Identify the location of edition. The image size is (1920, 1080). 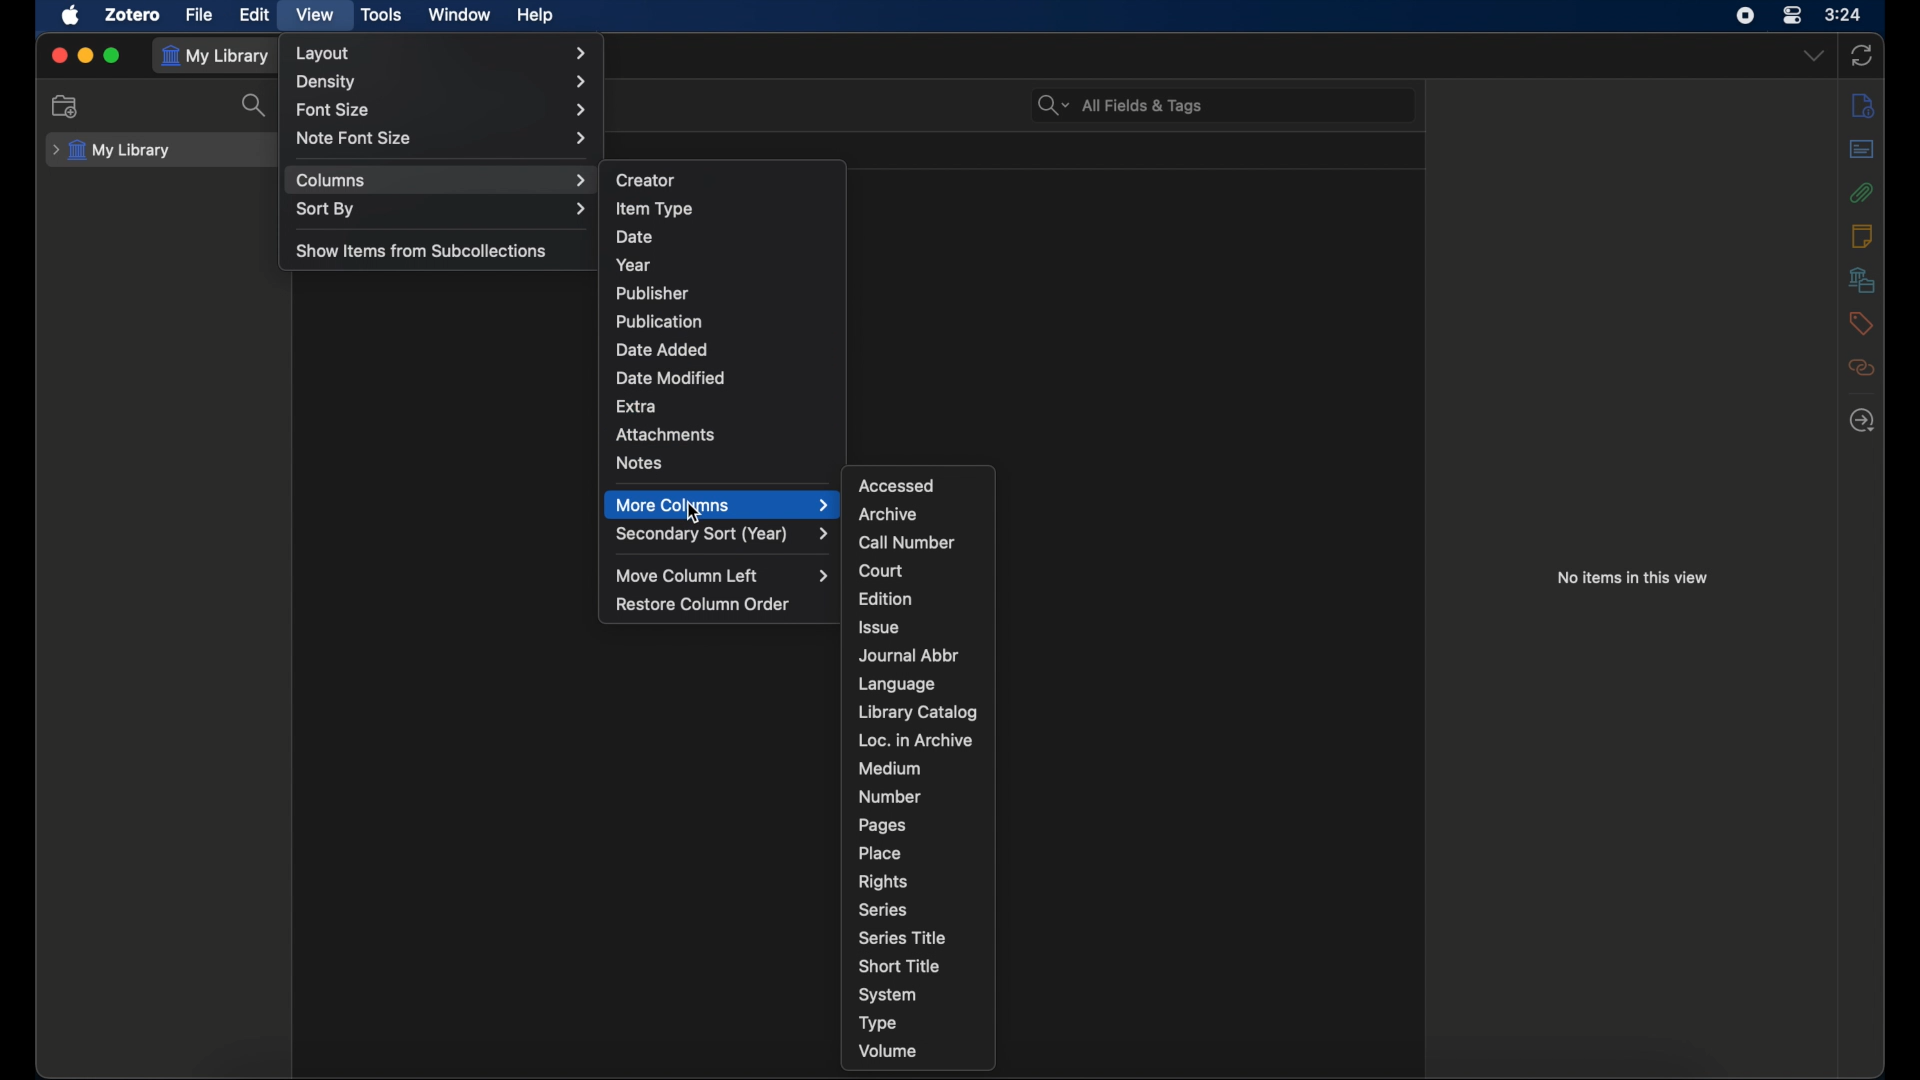
(886, 598).